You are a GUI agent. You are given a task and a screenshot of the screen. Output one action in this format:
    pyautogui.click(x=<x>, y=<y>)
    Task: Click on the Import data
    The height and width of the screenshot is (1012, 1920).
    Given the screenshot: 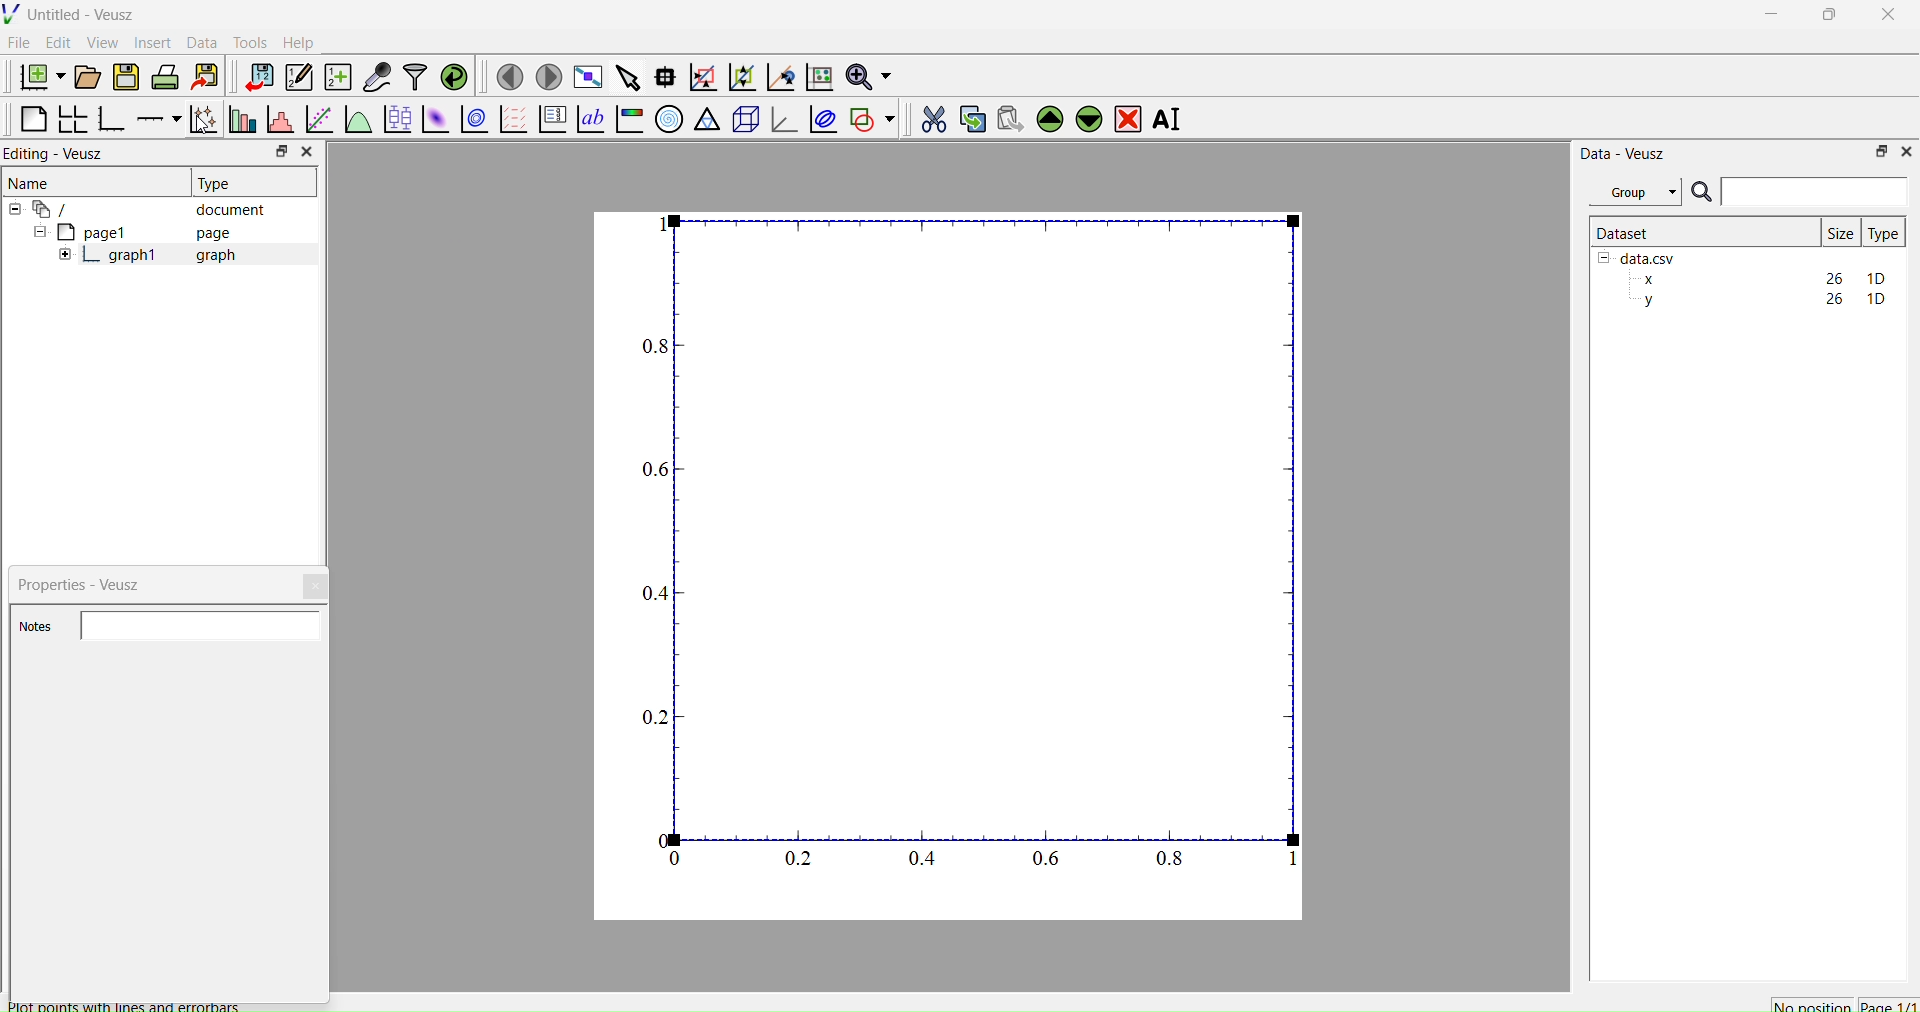 What is the action you would take?
    pyautogui.click(x=254, y=77)
    